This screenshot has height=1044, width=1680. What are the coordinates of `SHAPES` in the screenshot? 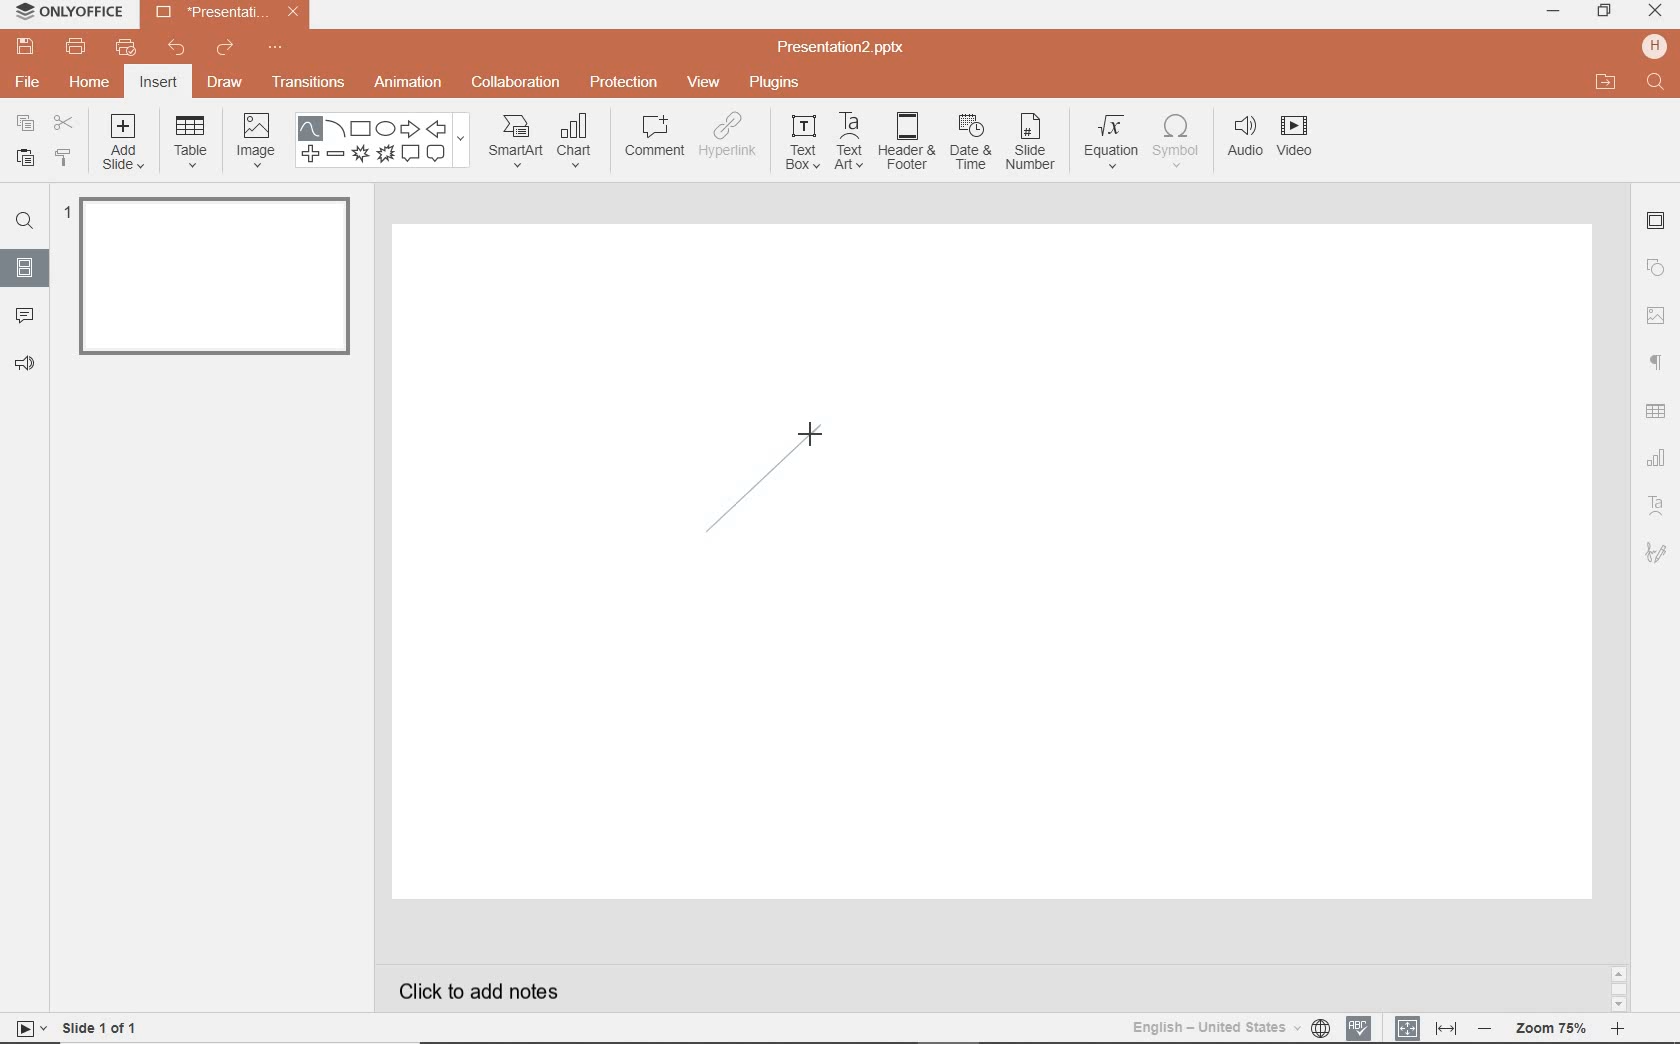 It's located at (386, 142).